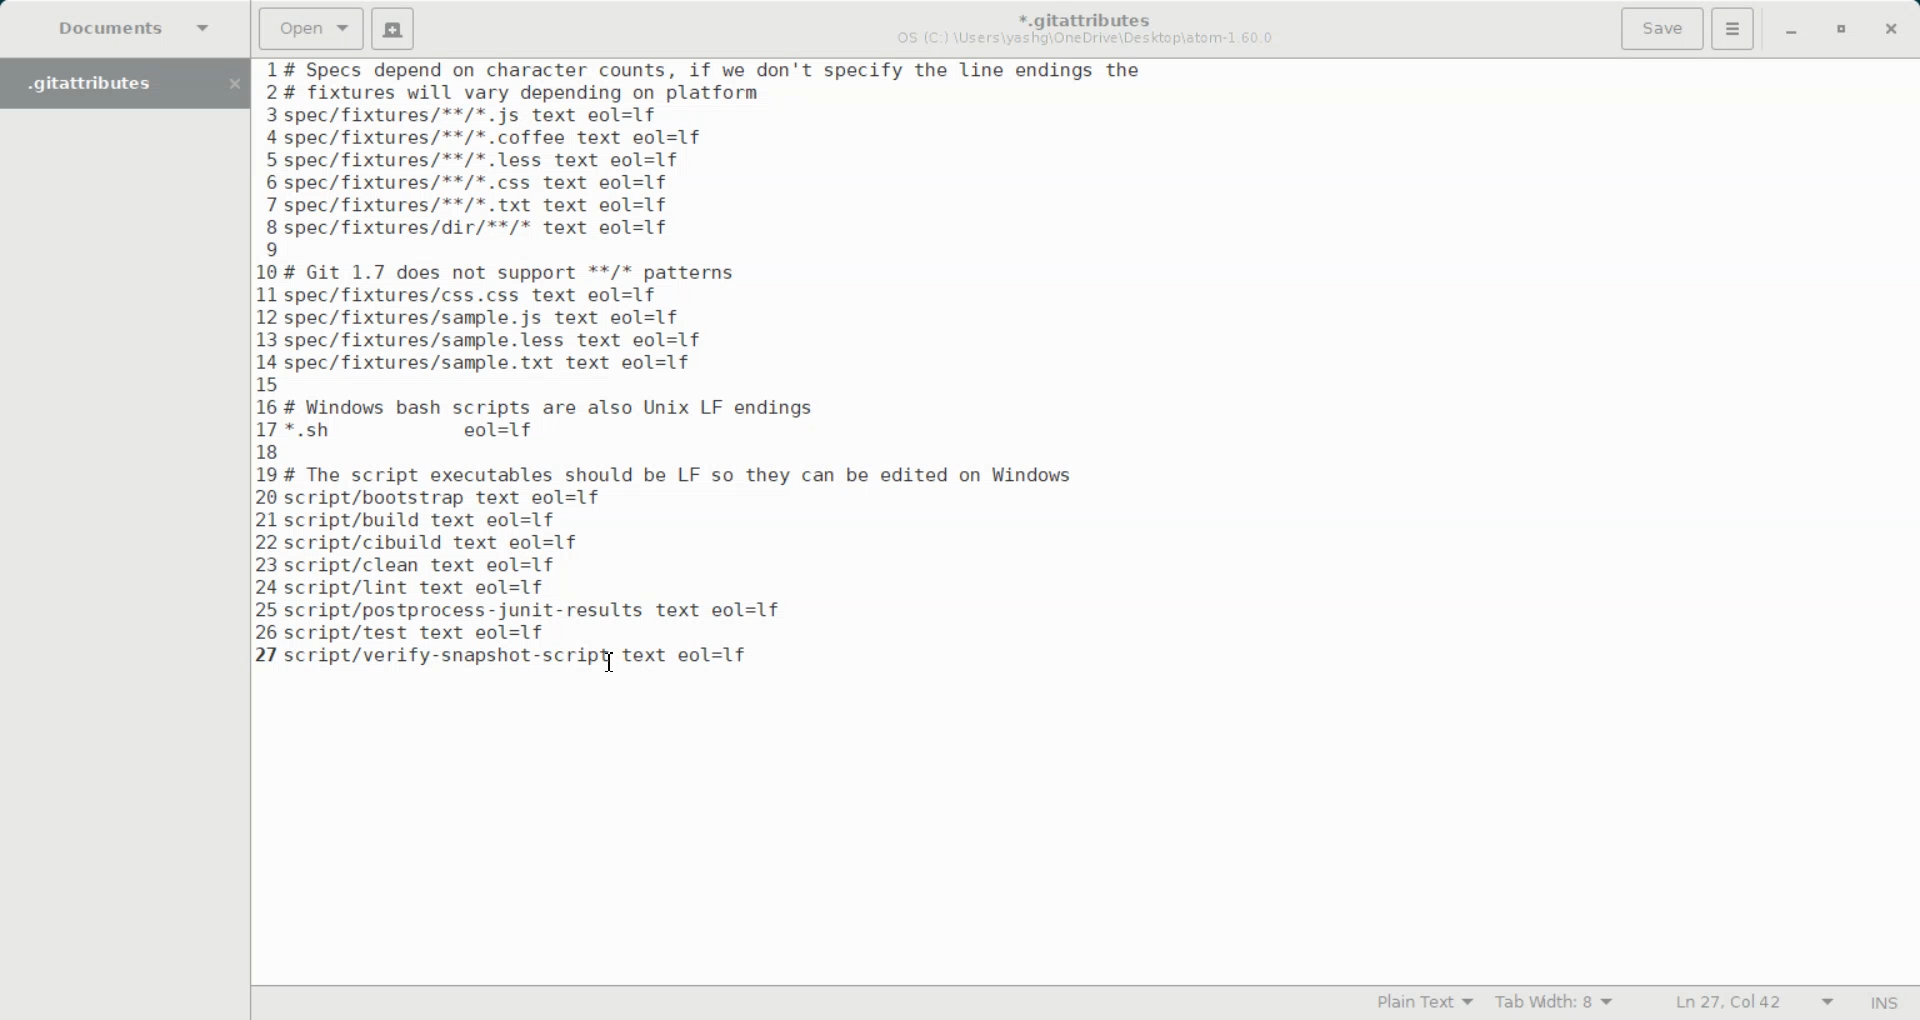 This screenshot has height=1020, width=1920. Describe the element at coordinates (1556, 1003) in the screenshot. I see `Tab Width: 9` at that location.